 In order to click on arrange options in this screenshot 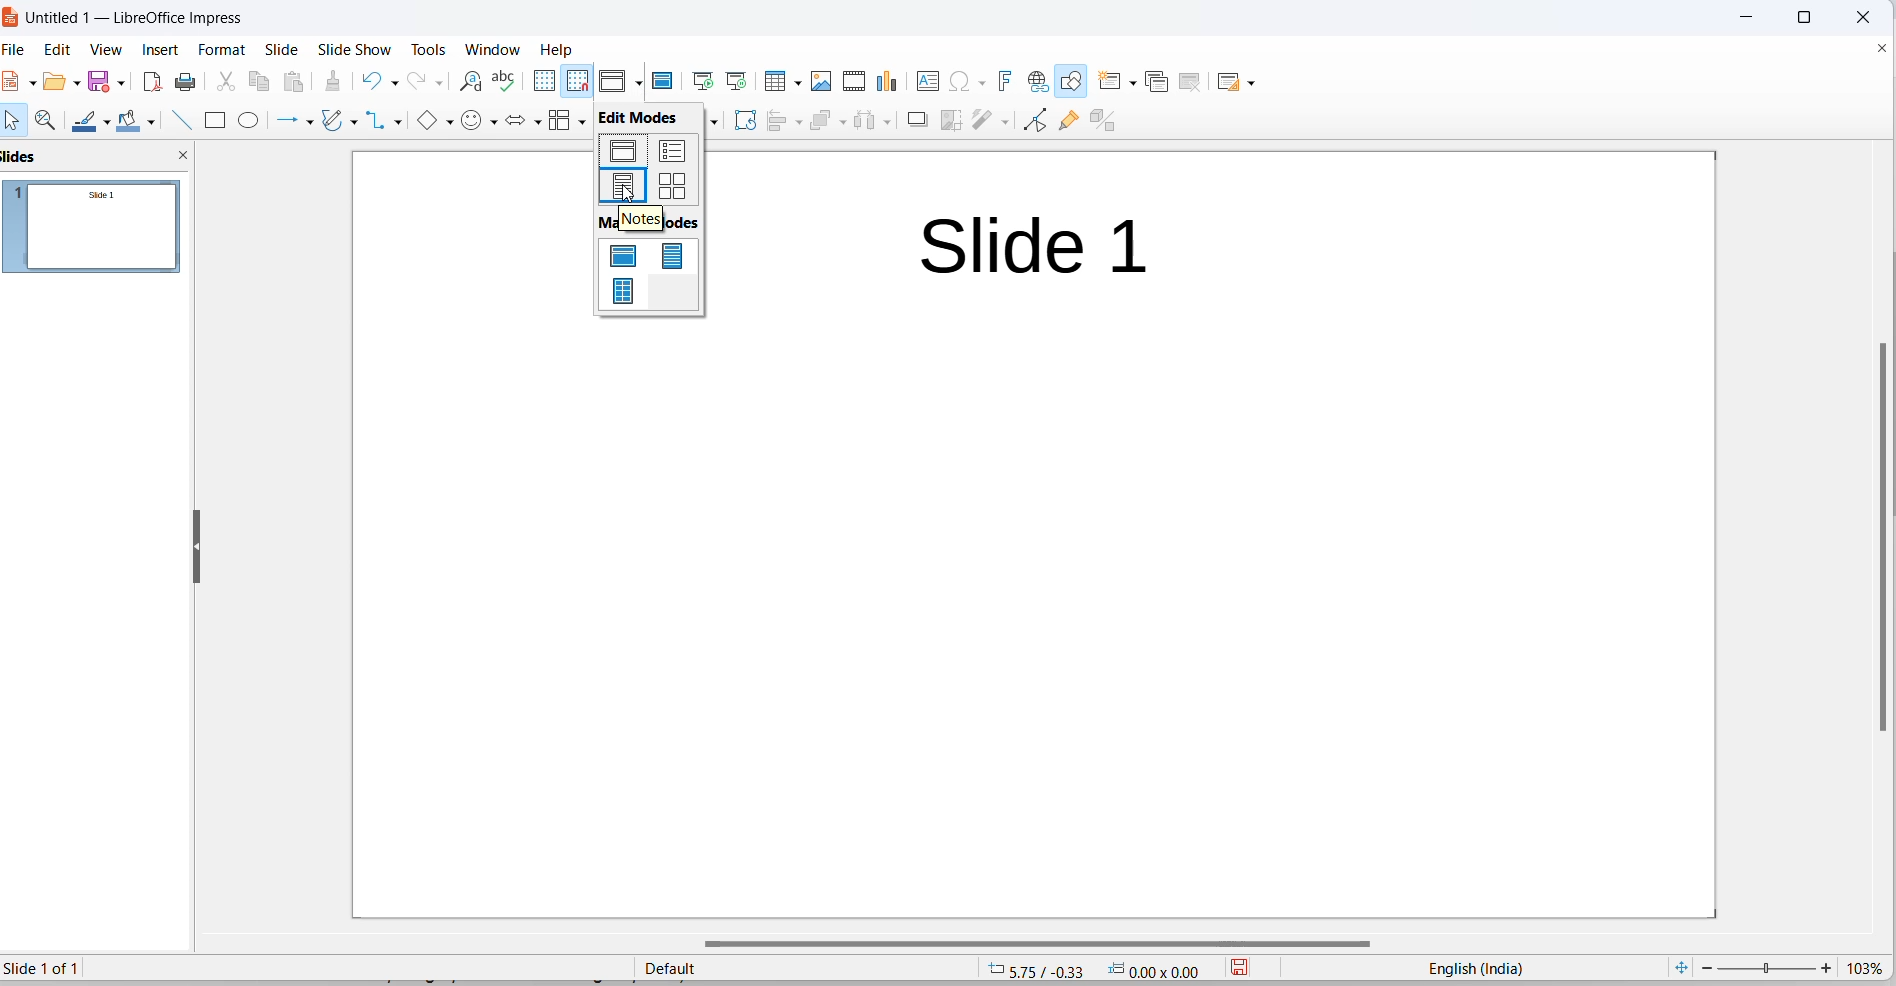, I will do `click(847, 120)`.